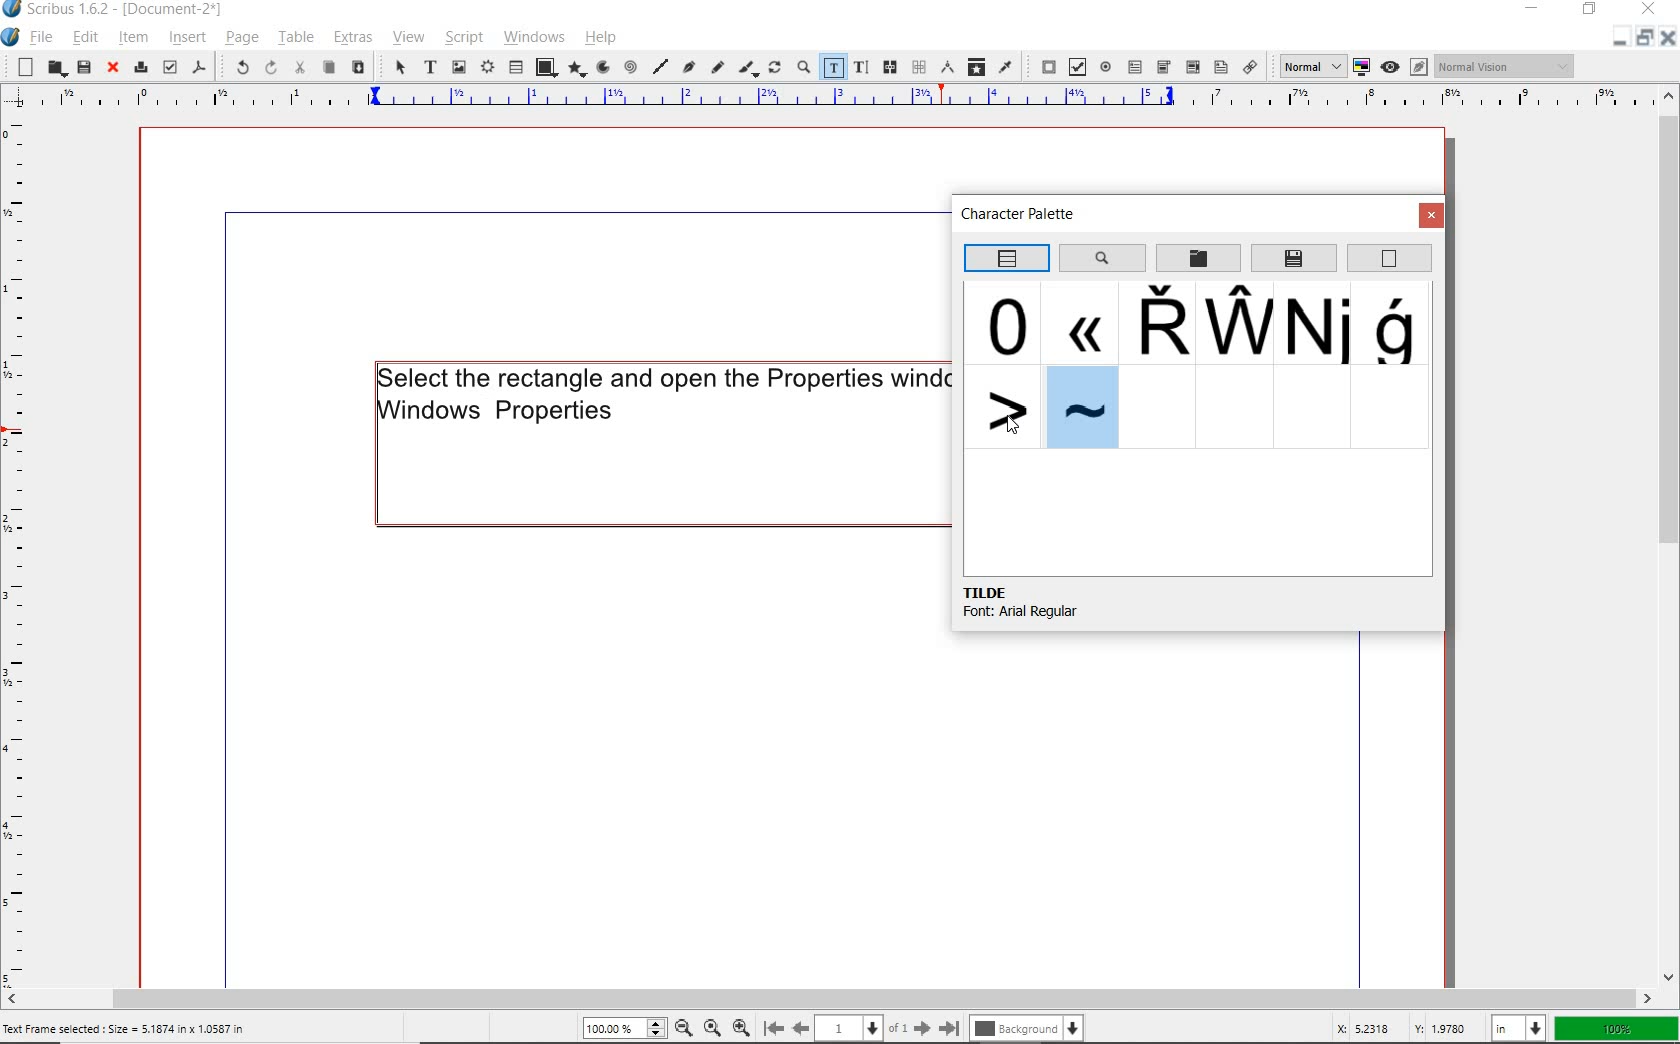 This screenshot has height=1044, width=1680. Describe the element at coordinates (689, 69) in the screenshot. I see `Bezier curve` at that location.